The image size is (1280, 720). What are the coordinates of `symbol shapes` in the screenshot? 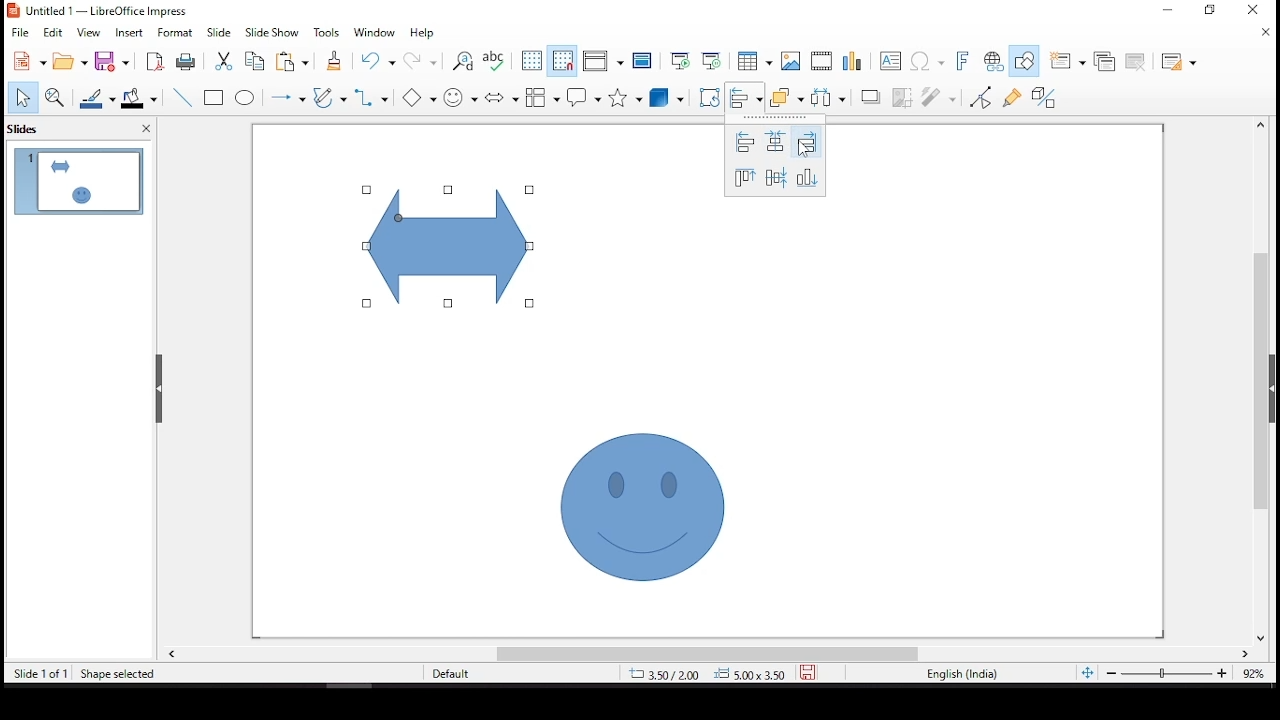 It's located at (463, 96).